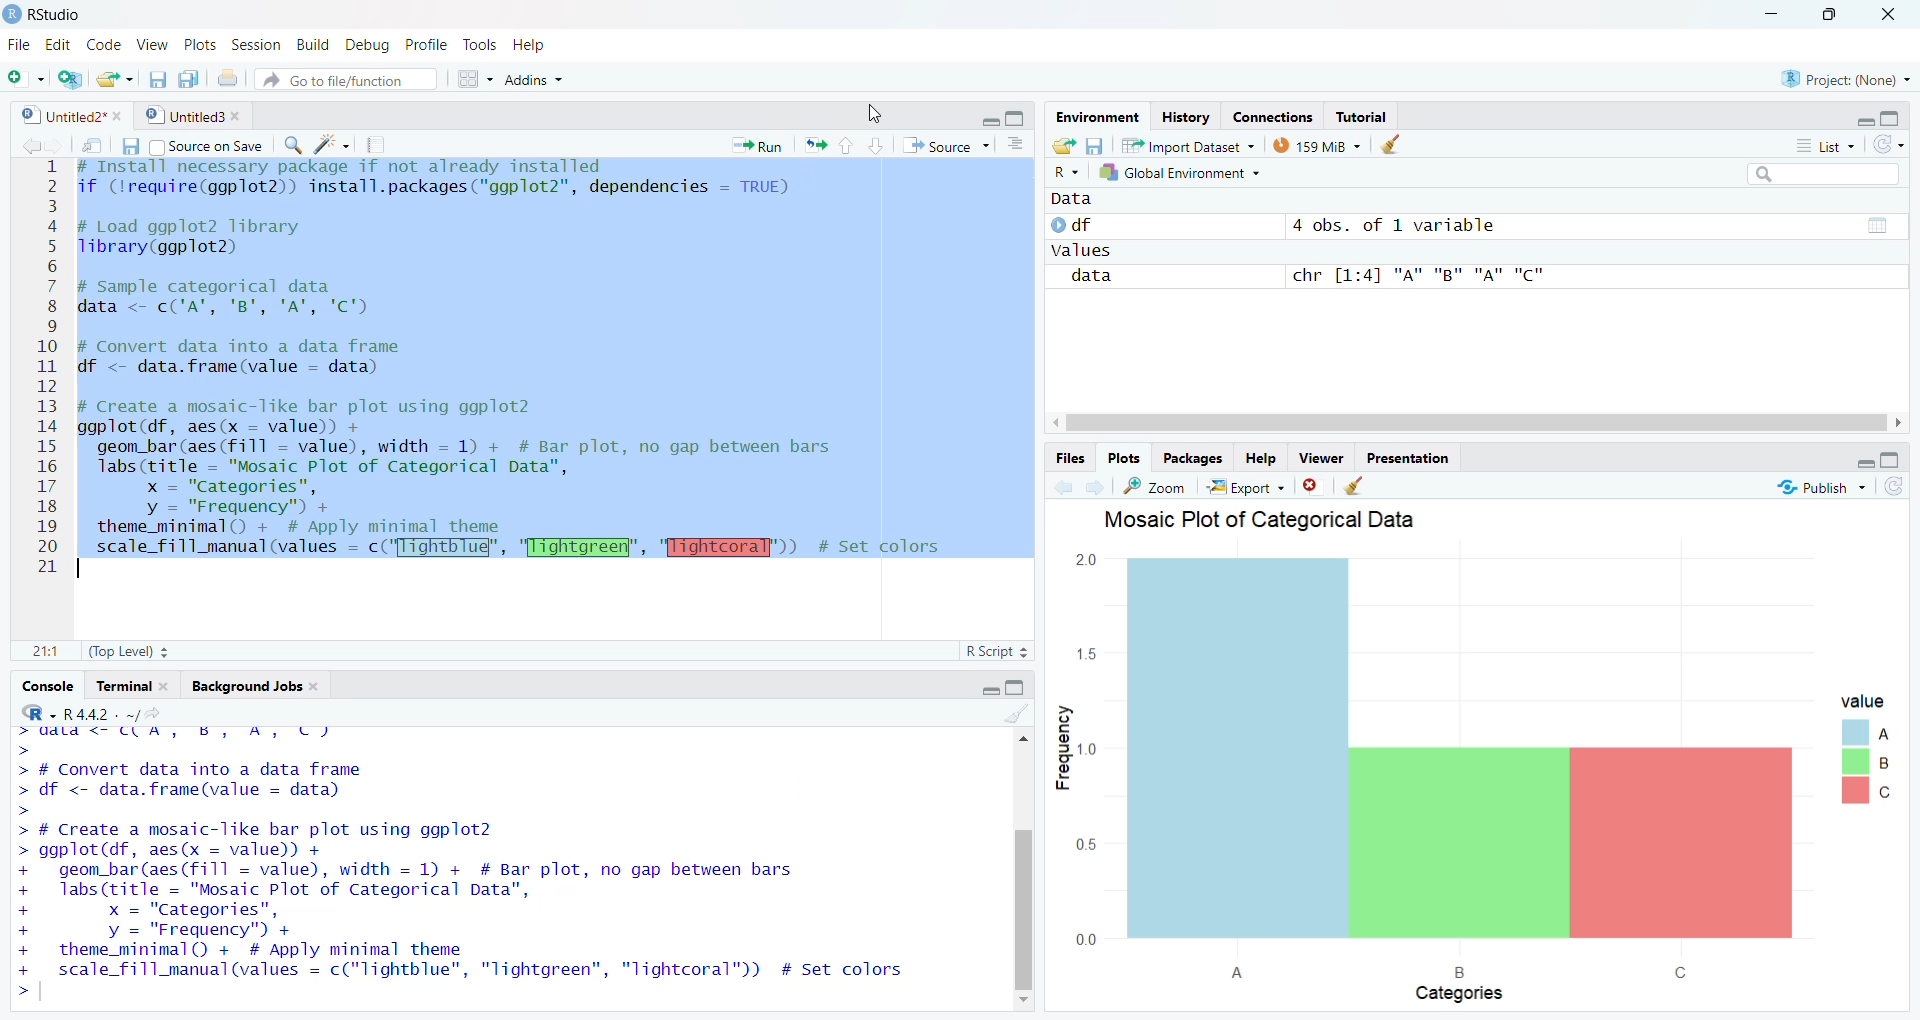 This screenshot has width=1920, height=1020. I want to click on Build, so click(312, 47).